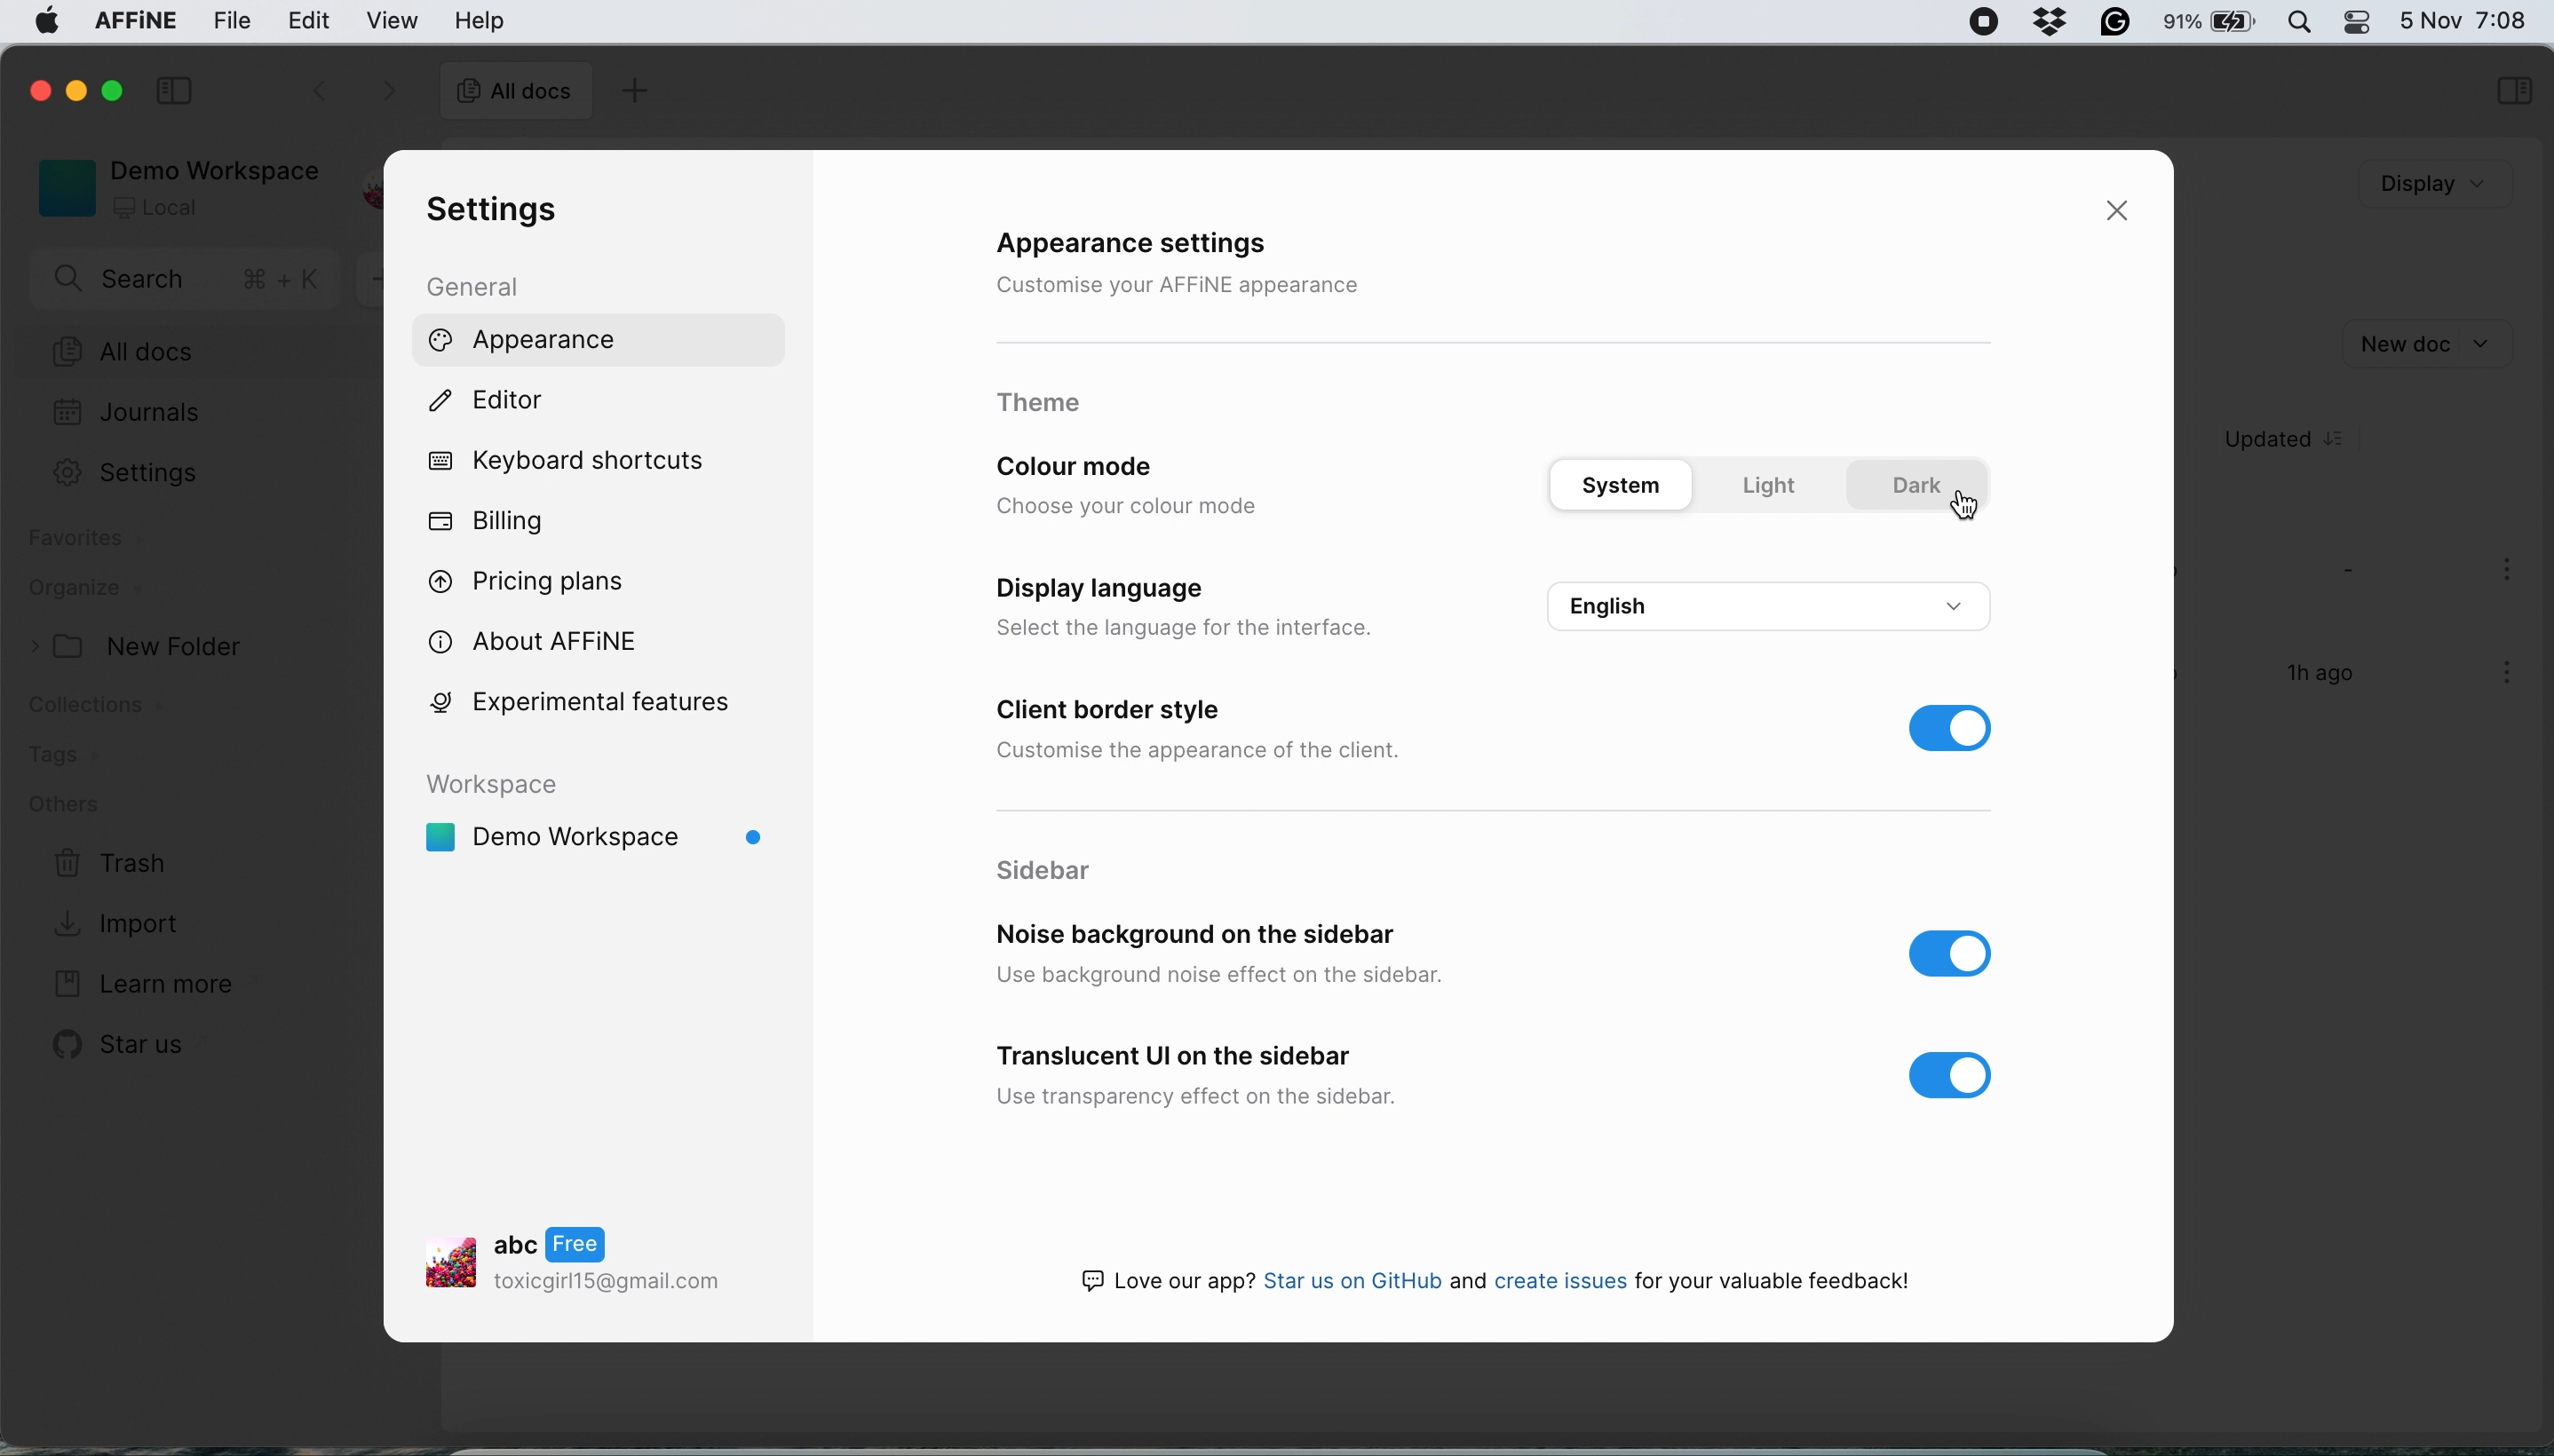  What do you see at coordinates (187, 280) in the screenshot?
I see `search` at bounding box center [187, 280].